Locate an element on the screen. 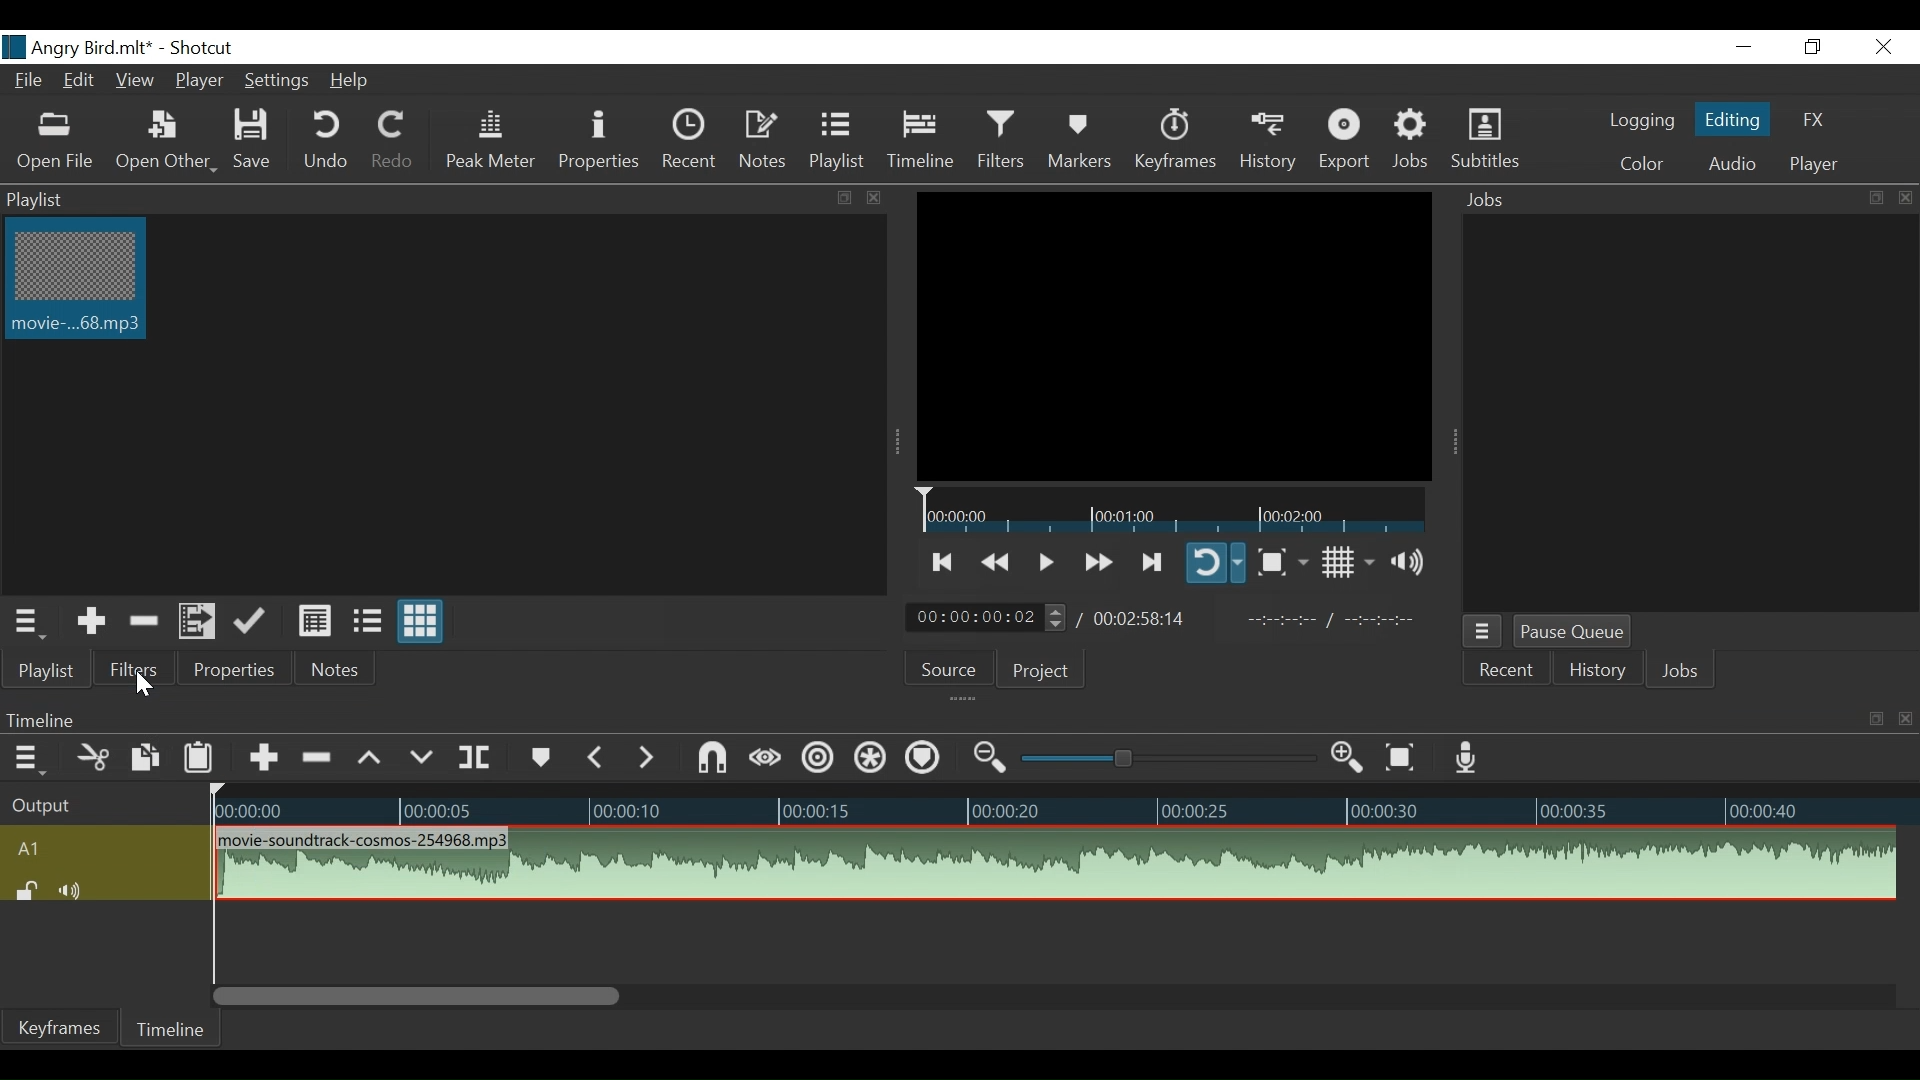 Image resolution: width=1920 pixels, height=1080 pixels. Timeline menu is located at coordinates (25, 757).